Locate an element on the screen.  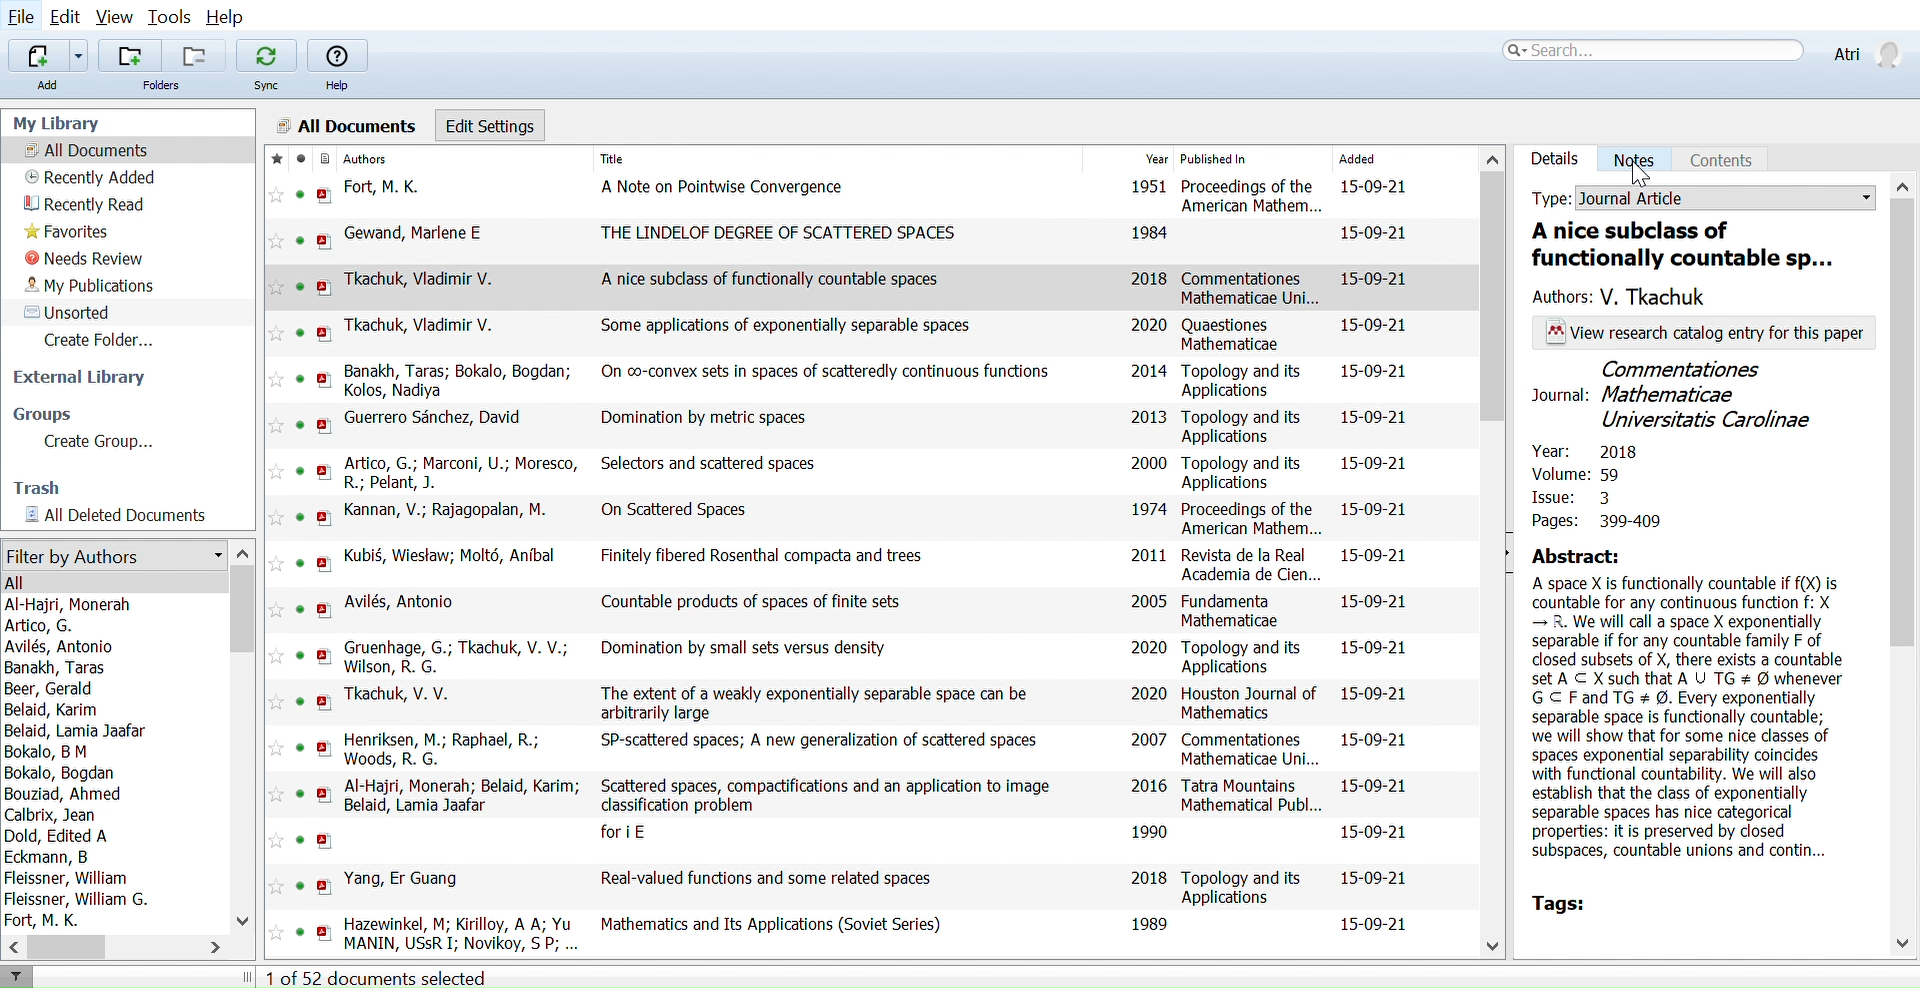
Year is located at coordinates (1157, 159).